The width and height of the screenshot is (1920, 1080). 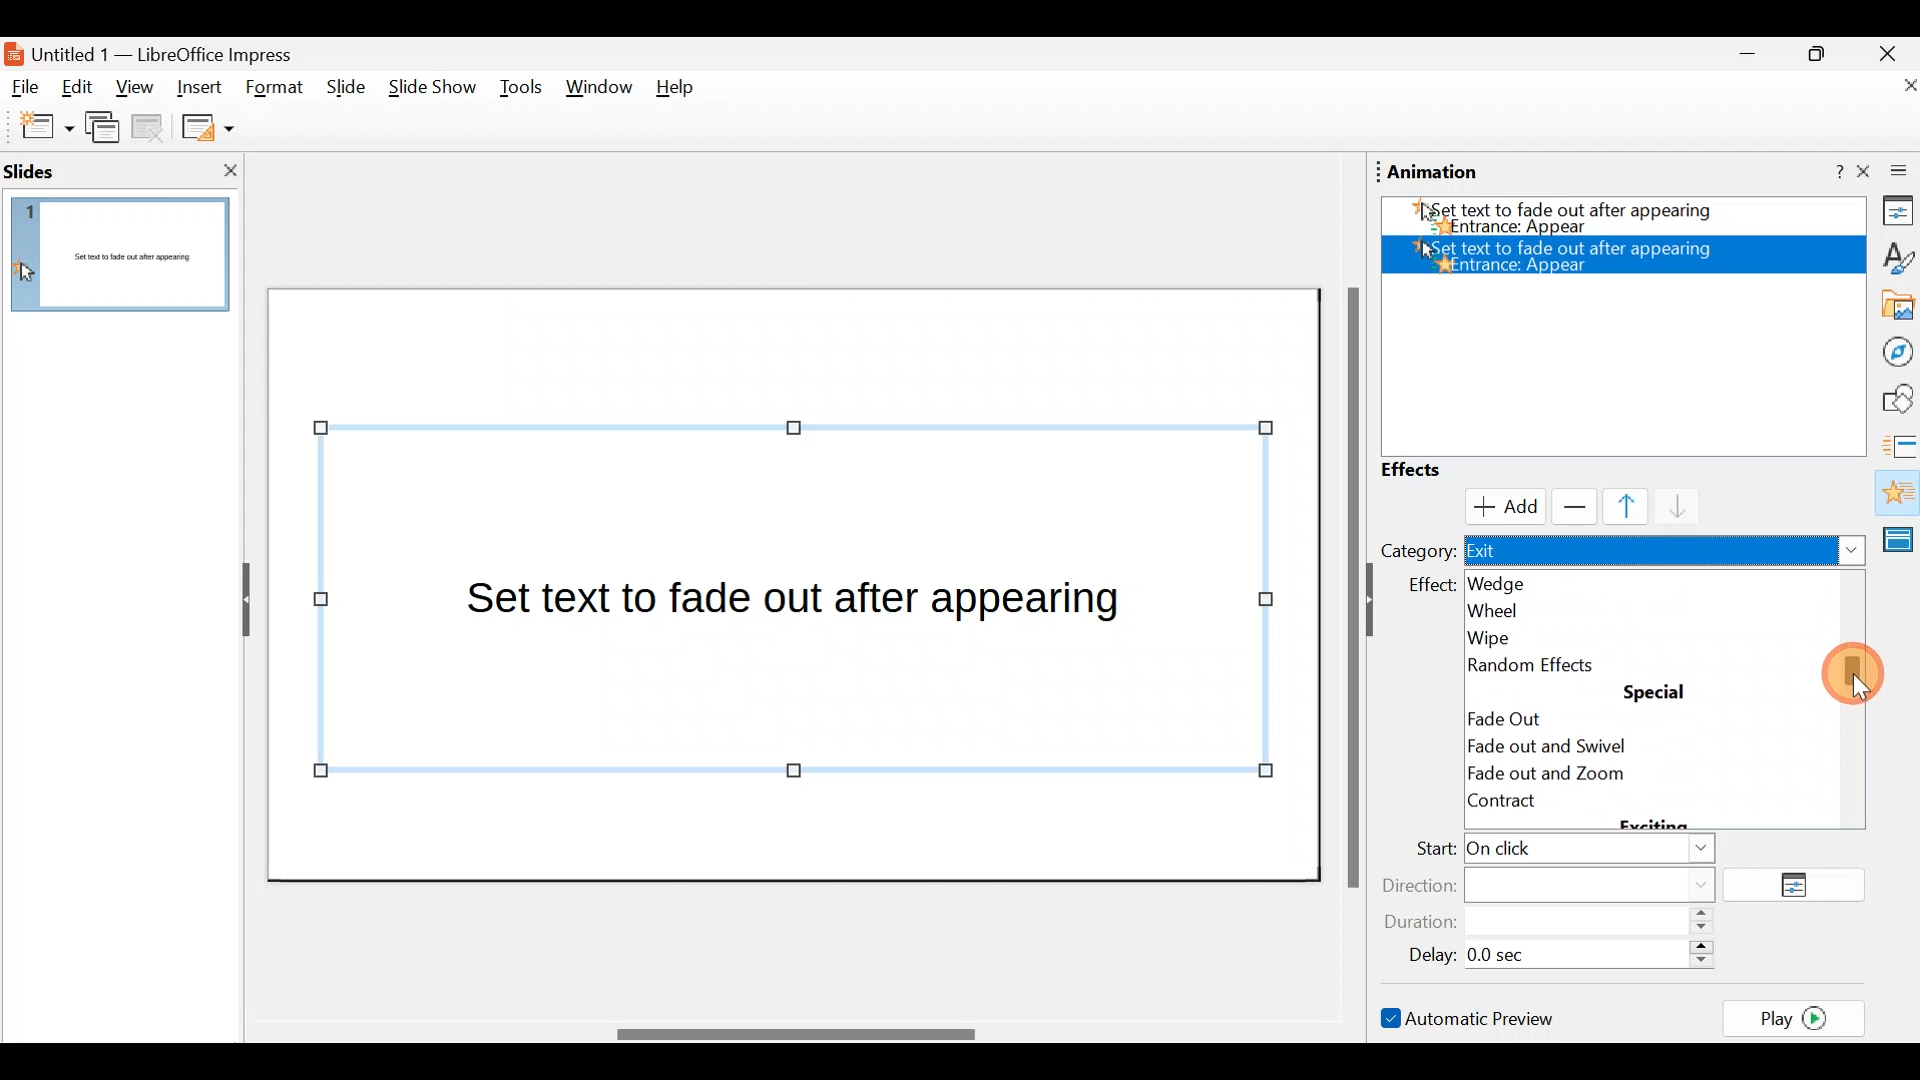 What do you see at coordinates (106, 131) in the screenshot?
I see `Duplicate slide` at bounding box center [106, 131].